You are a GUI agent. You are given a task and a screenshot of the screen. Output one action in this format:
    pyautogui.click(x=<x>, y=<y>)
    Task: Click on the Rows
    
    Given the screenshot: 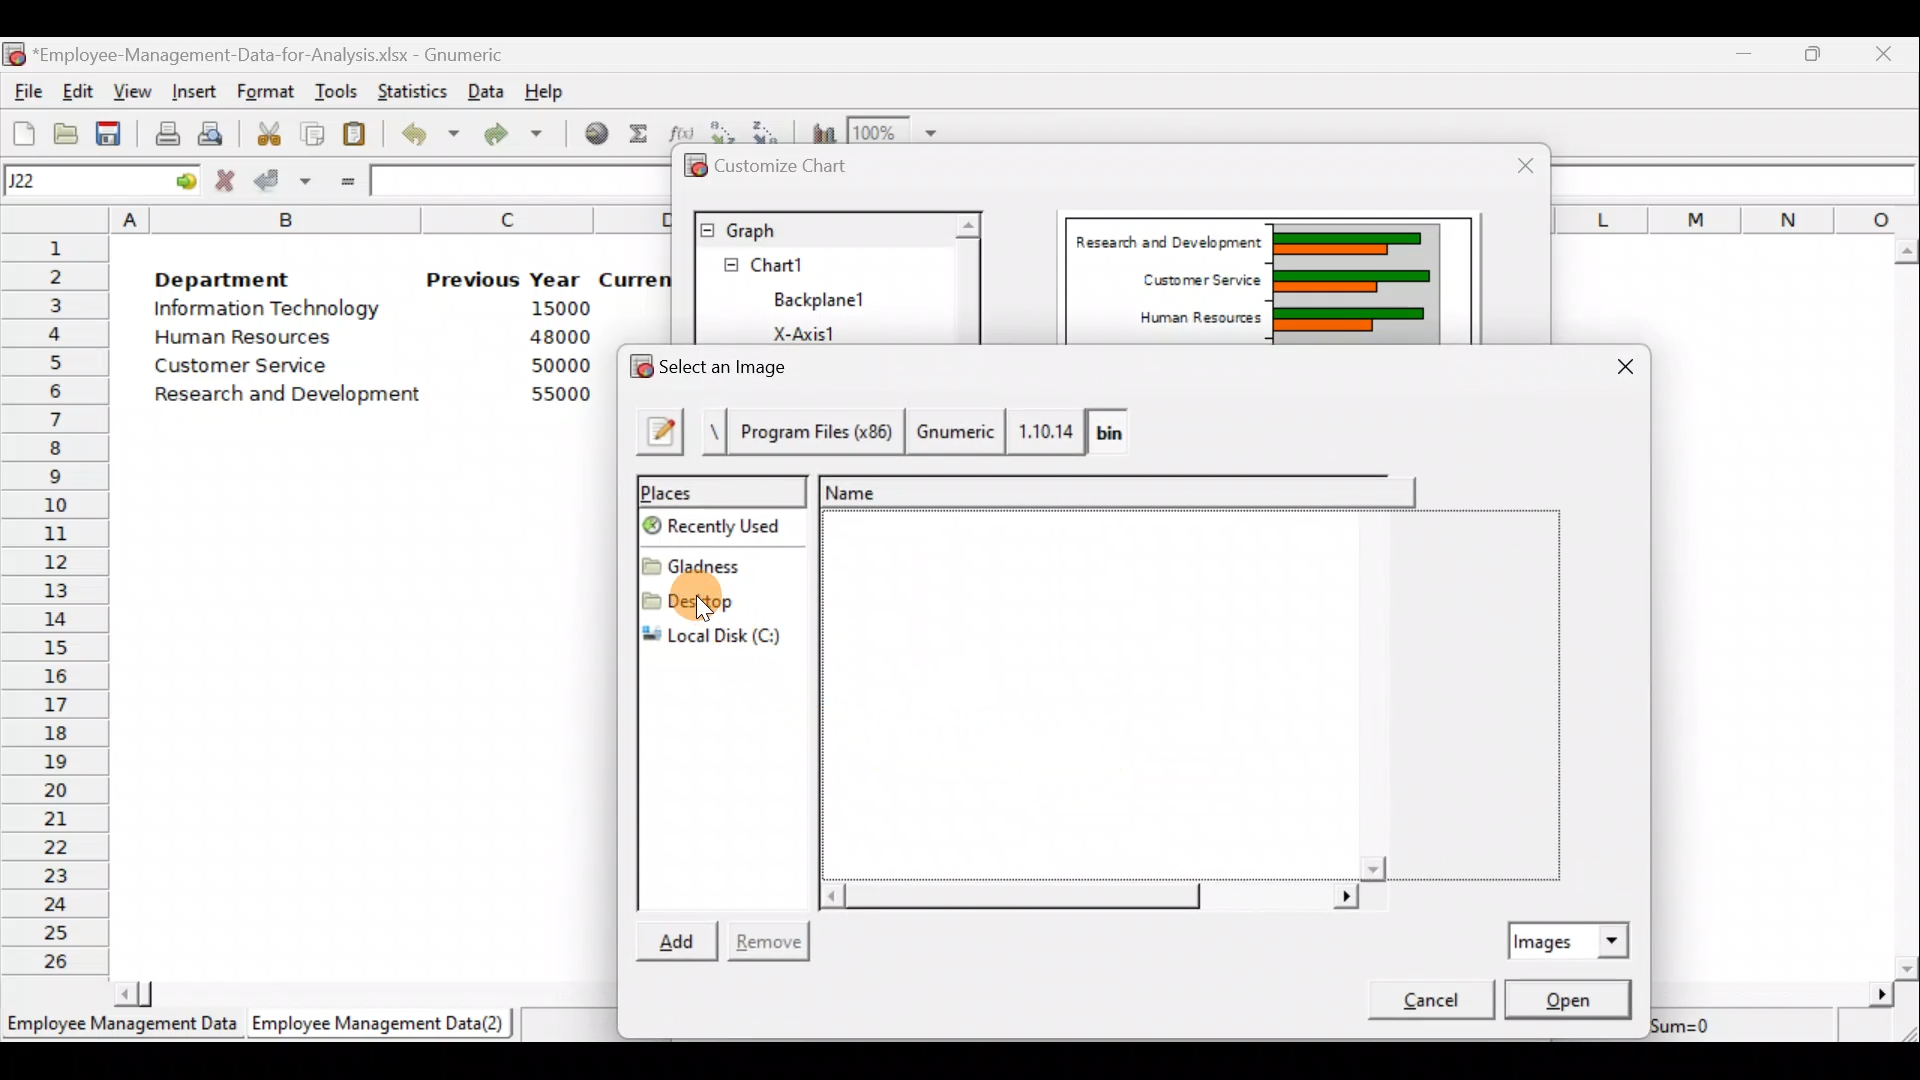 What is the action you would take?
    pyautogui.click(x=56, y=606)
    